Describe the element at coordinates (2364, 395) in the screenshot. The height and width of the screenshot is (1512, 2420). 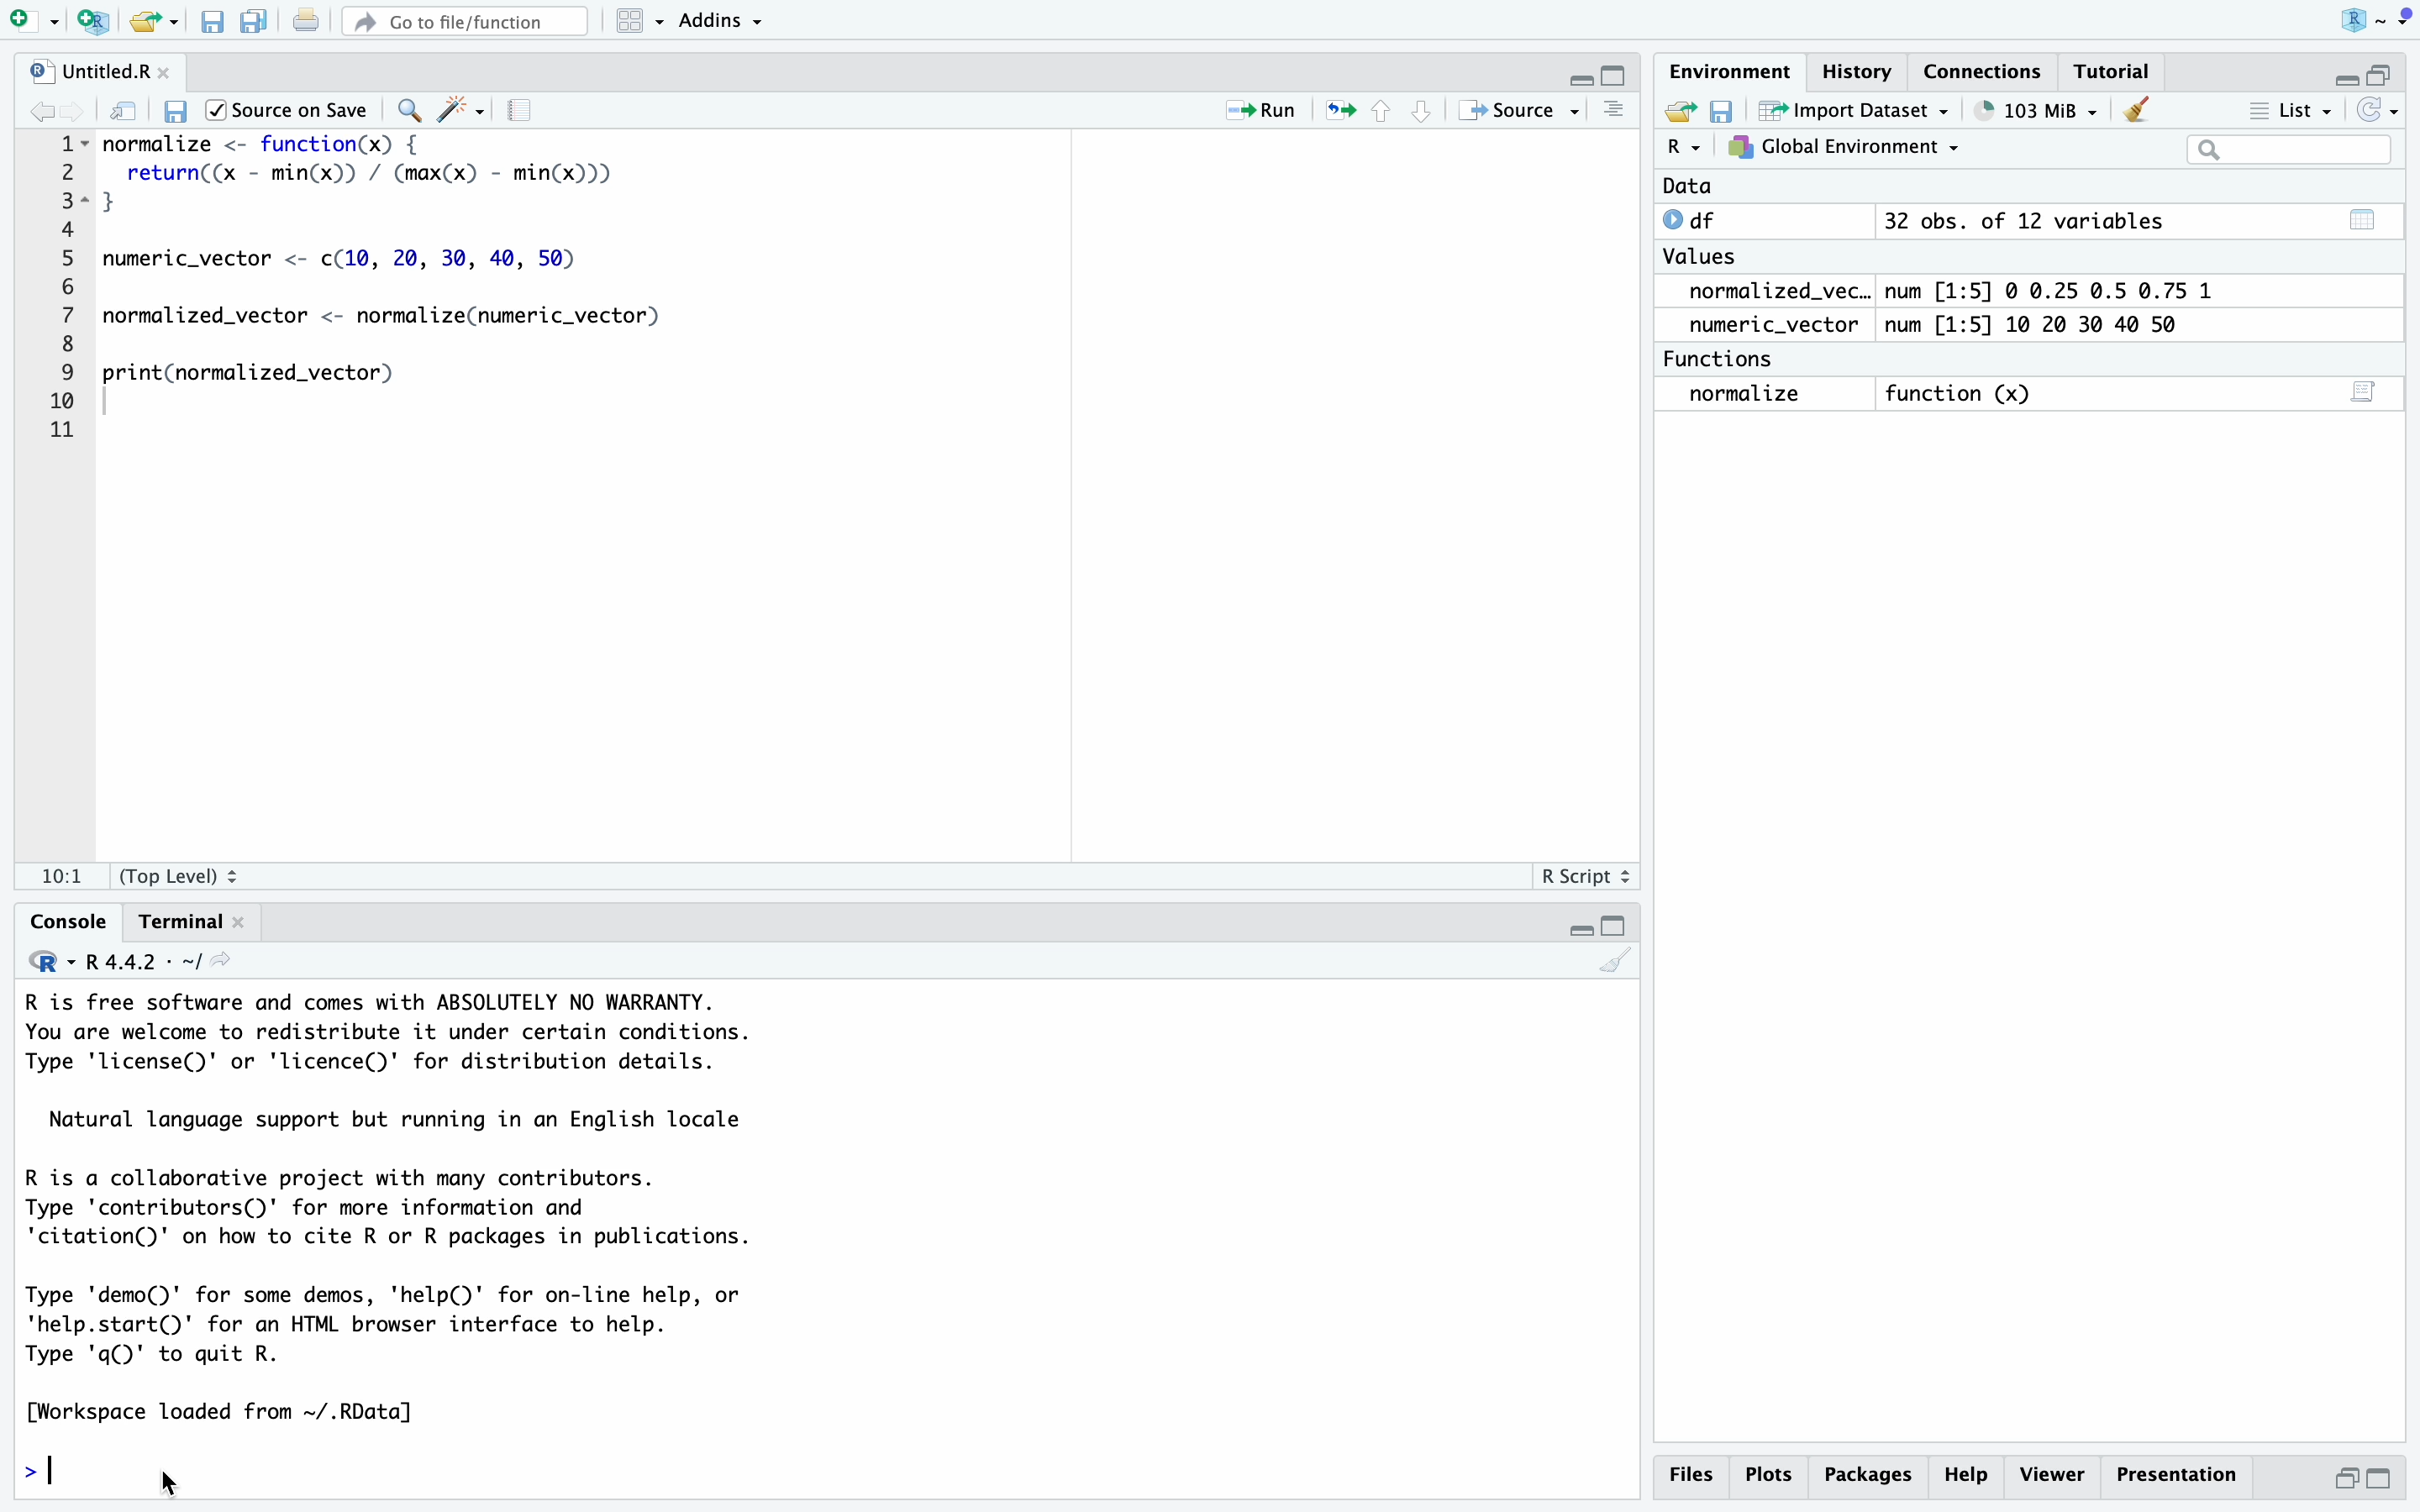
I see `Data/Table` at that location.